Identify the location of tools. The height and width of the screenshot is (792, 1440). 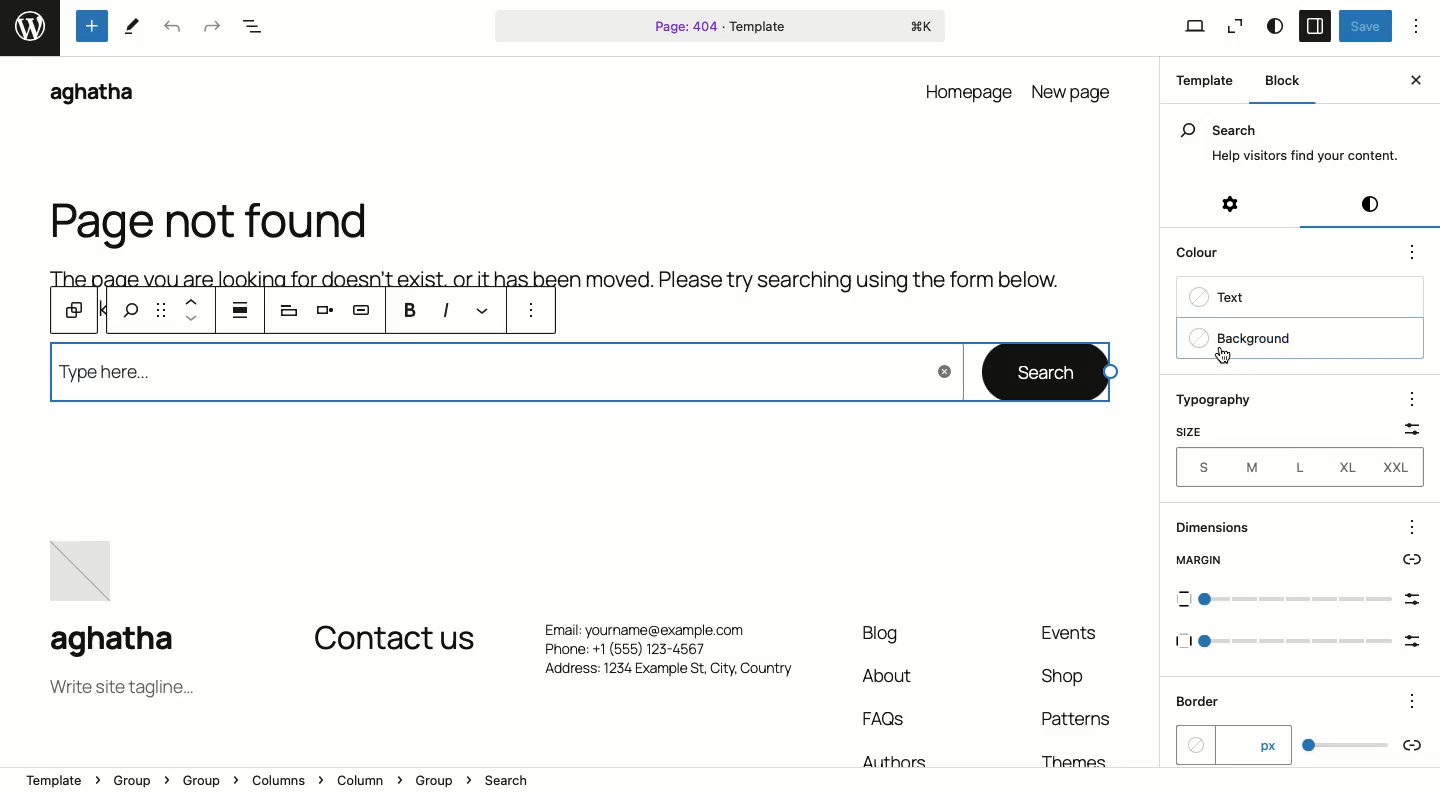
(137, 25).